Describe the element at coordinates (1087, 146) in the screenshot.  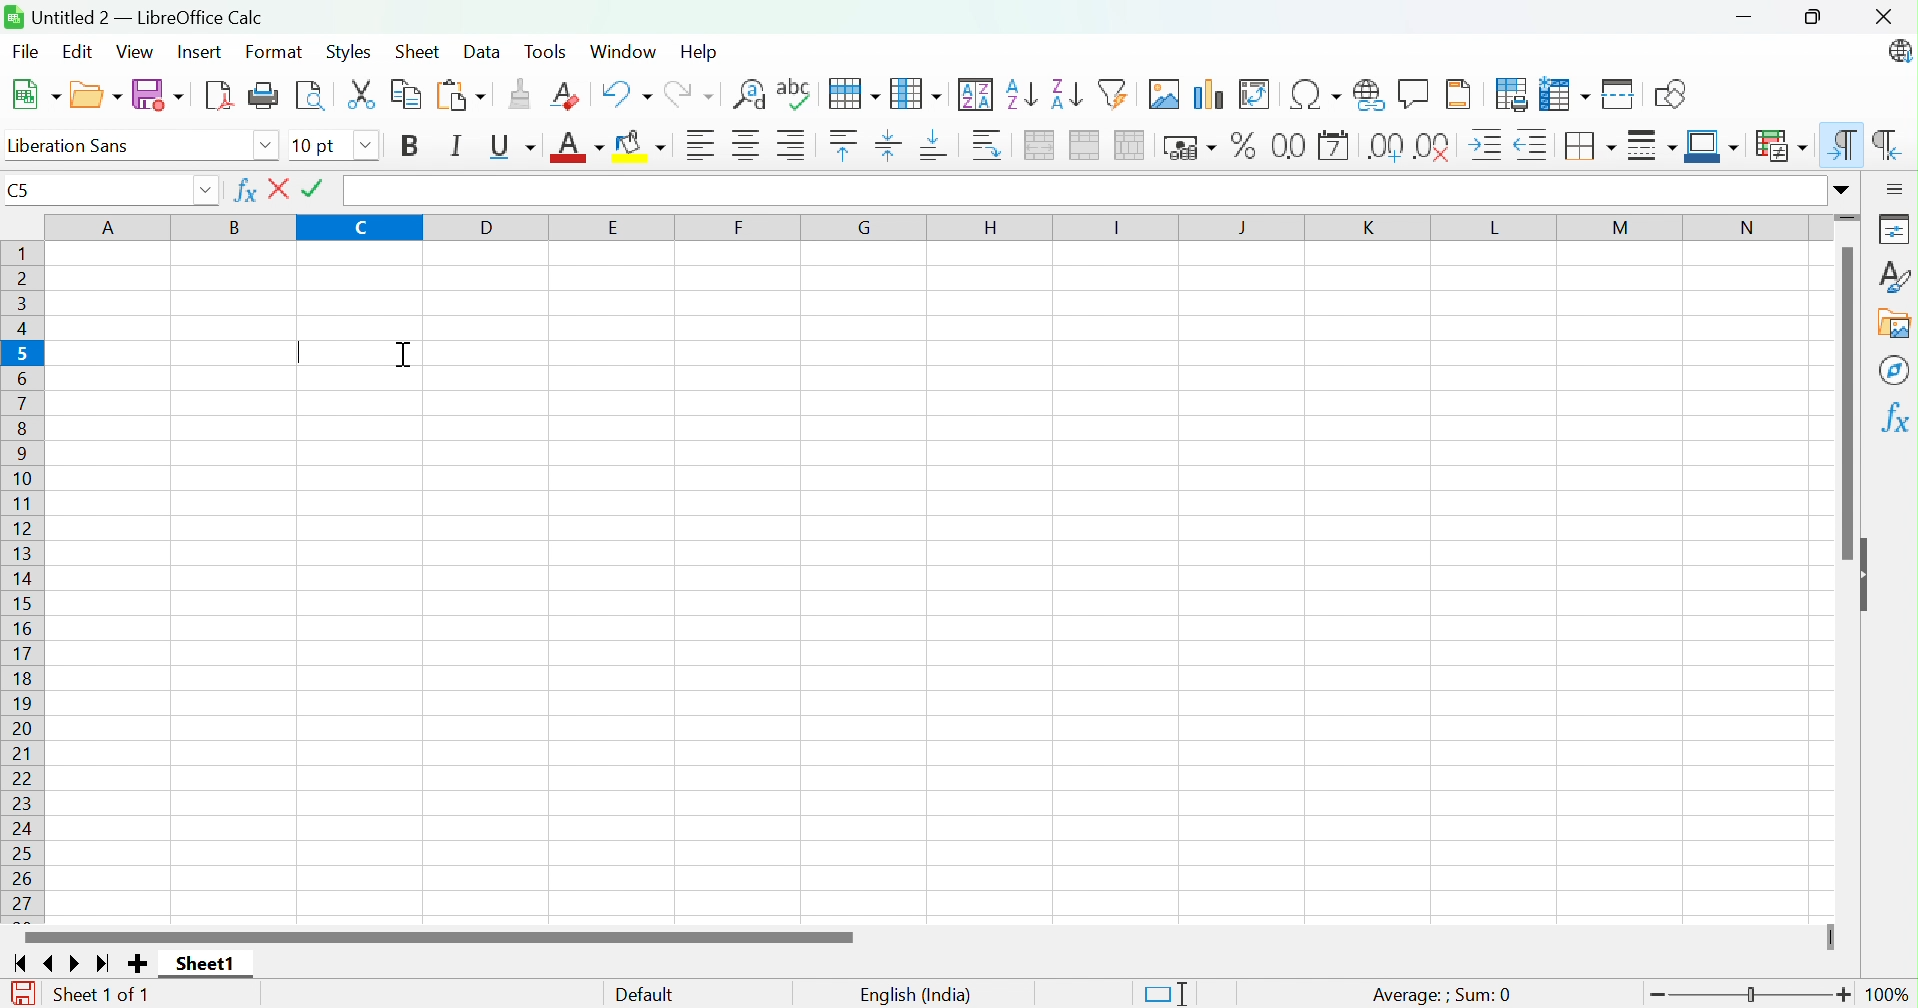
I see `Merge cells` at that location.